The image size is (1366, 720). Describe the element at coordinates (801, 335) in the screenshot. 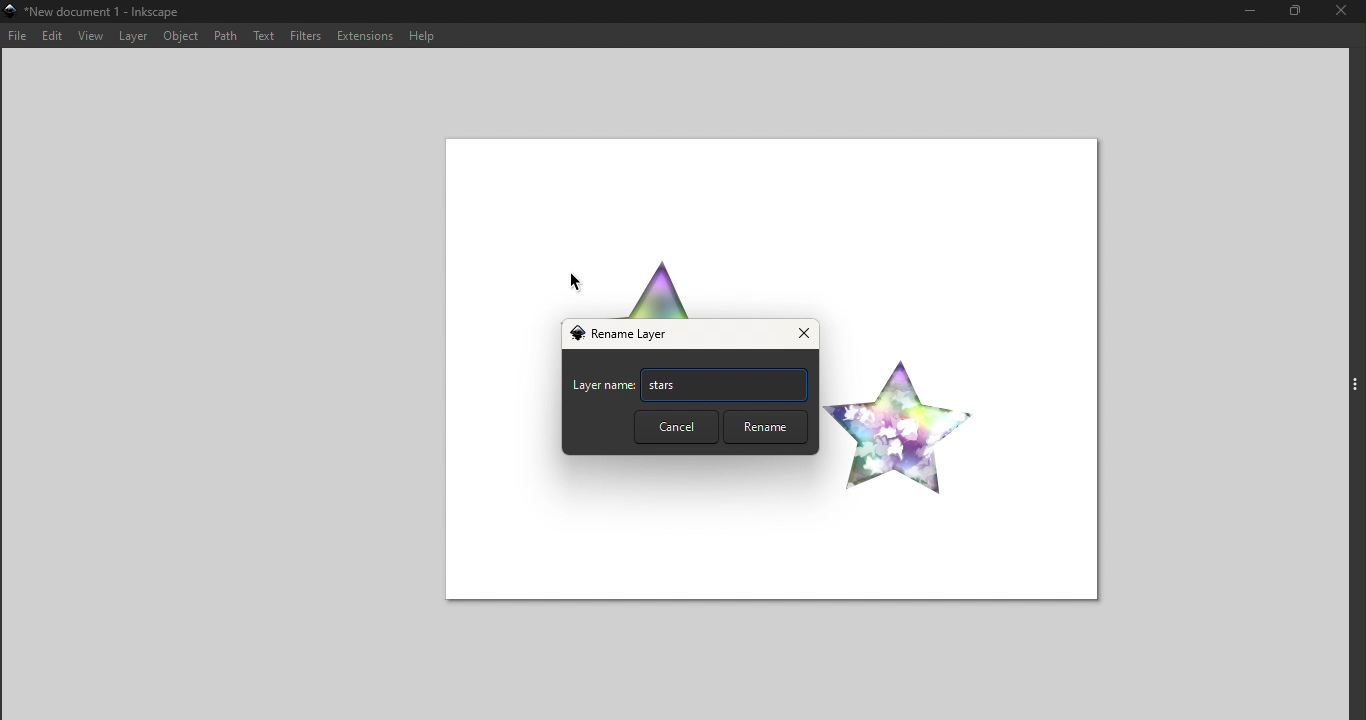

I see `Close` at that location.